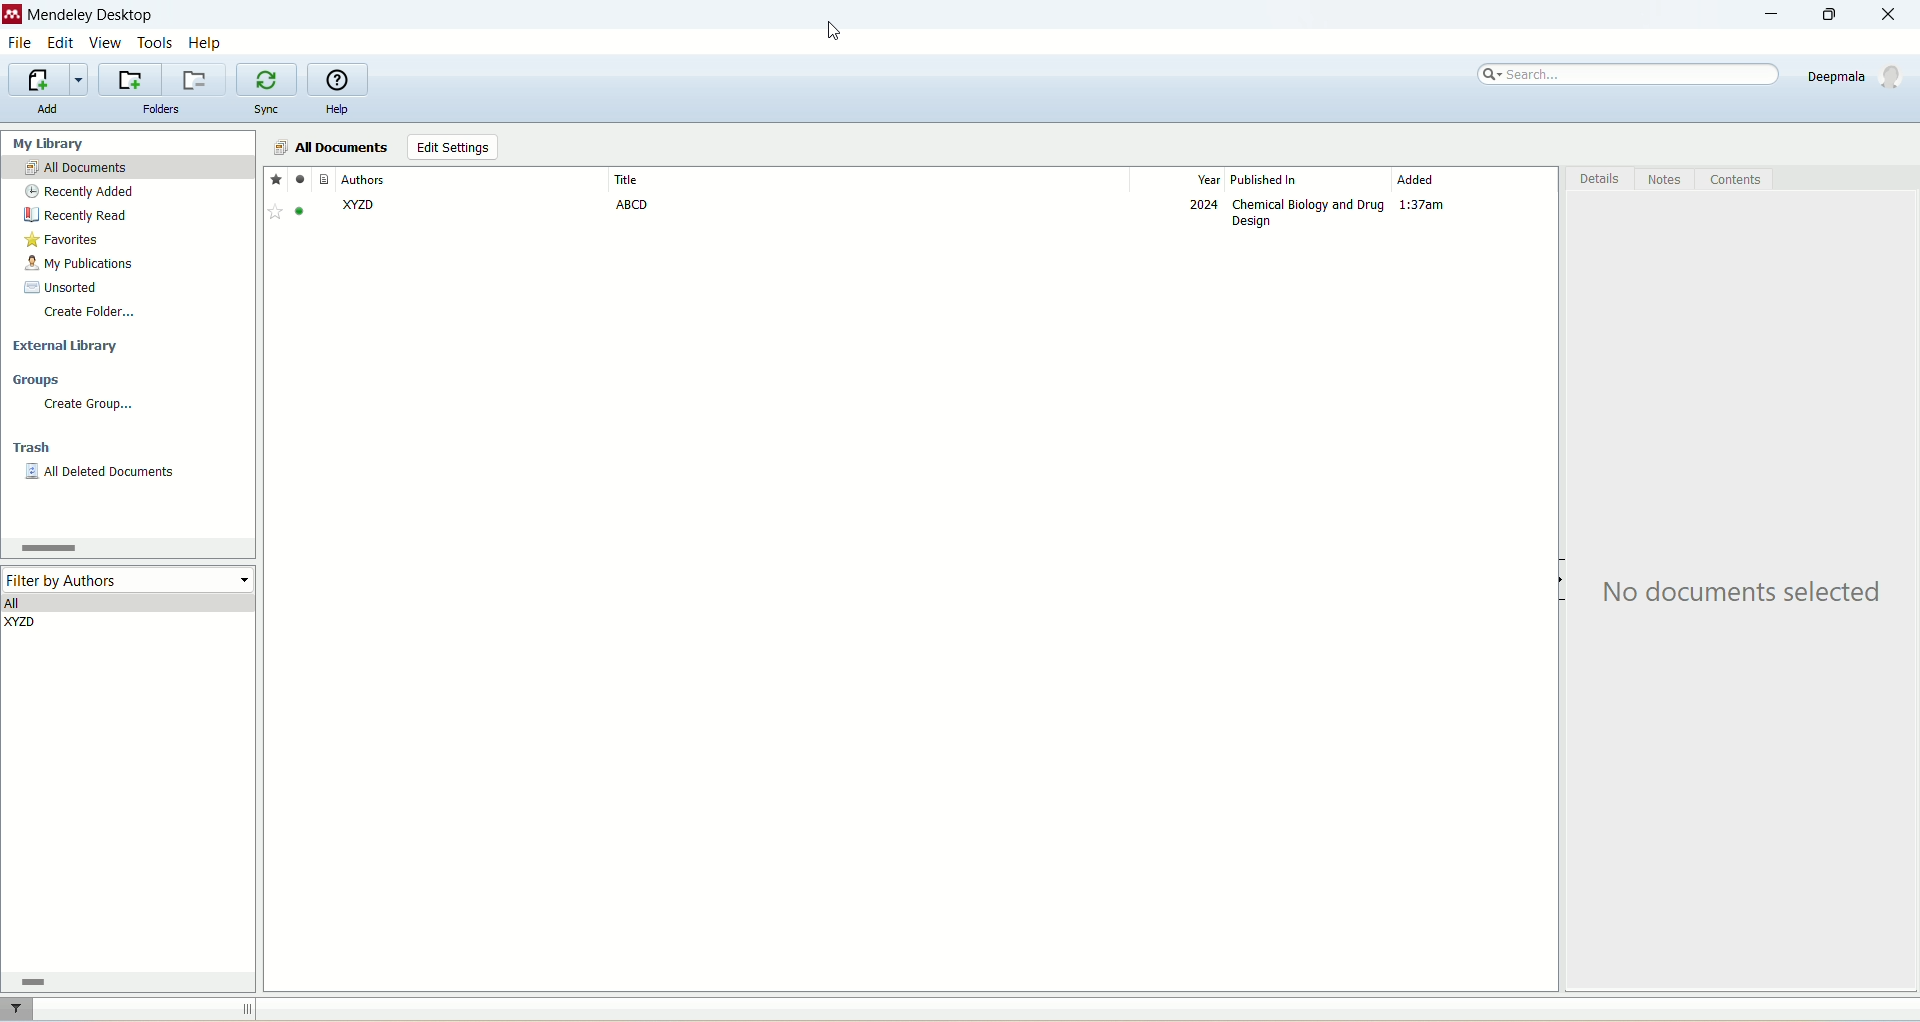 The image size is (1920, 1022). I want to click on create a new folder, so click(130, 80).